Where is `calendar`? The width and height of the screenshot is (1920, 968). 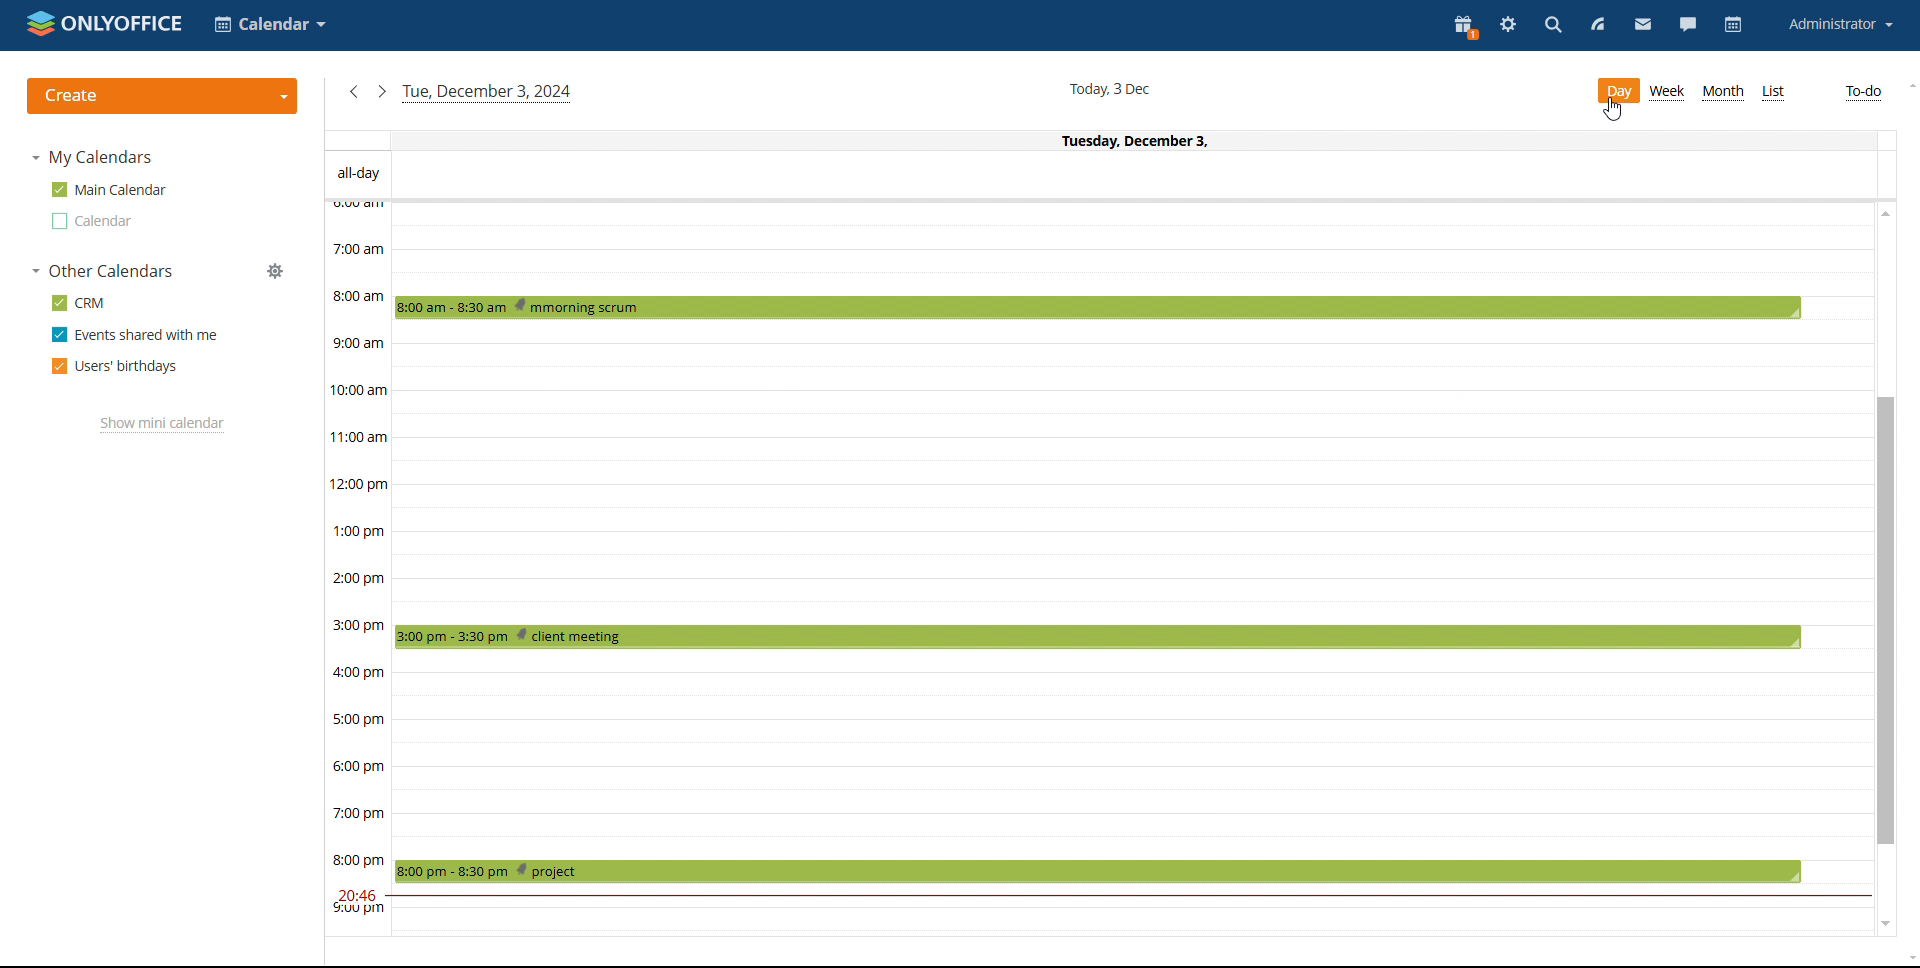
calendar is located at coordinates (1735, 26).